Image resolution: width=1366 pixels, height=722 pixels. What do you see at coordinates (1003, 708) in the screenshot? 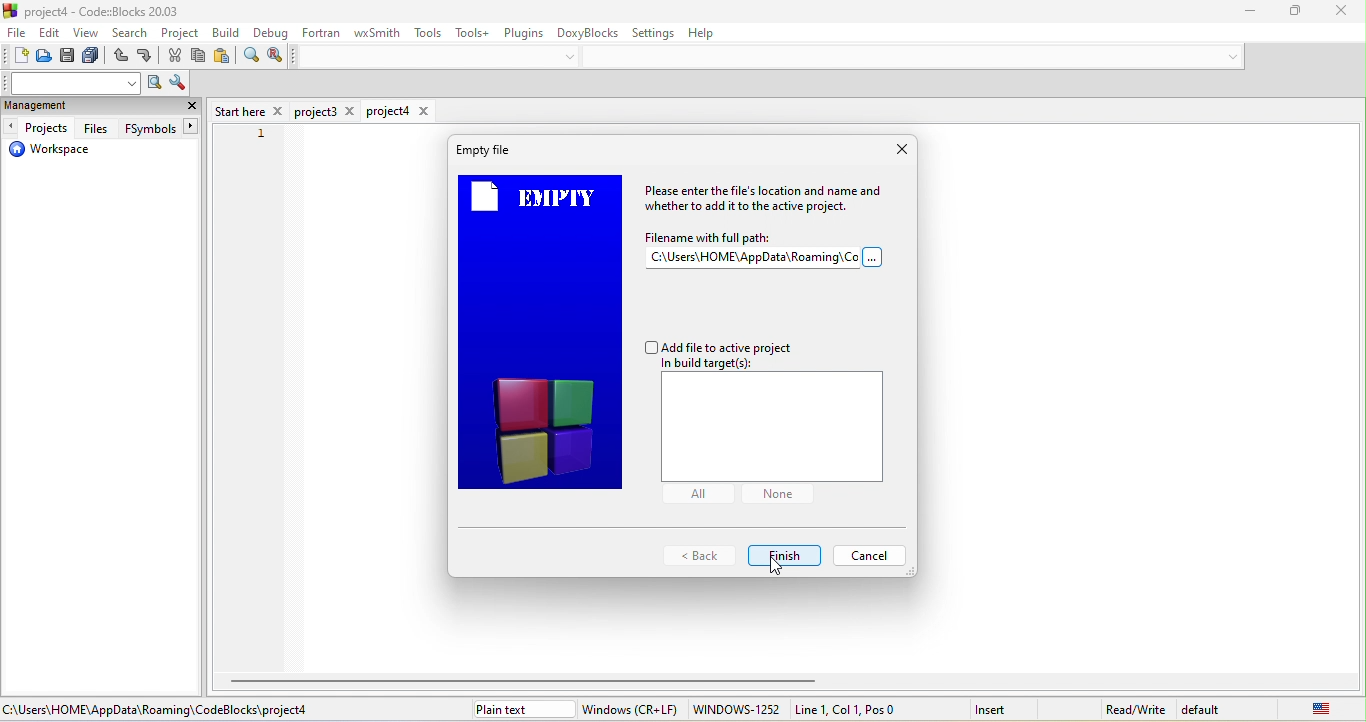
I see `insert` at bounding box center [1003, 708].